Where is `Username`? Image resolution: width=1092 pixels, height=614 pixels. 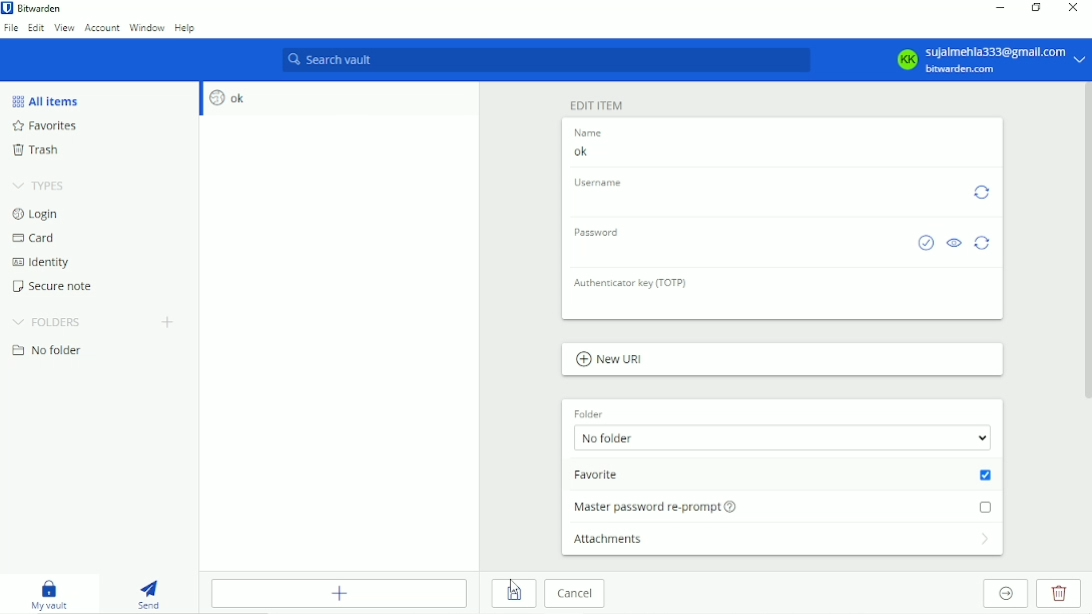
Username is located at coordinates (601, 183).